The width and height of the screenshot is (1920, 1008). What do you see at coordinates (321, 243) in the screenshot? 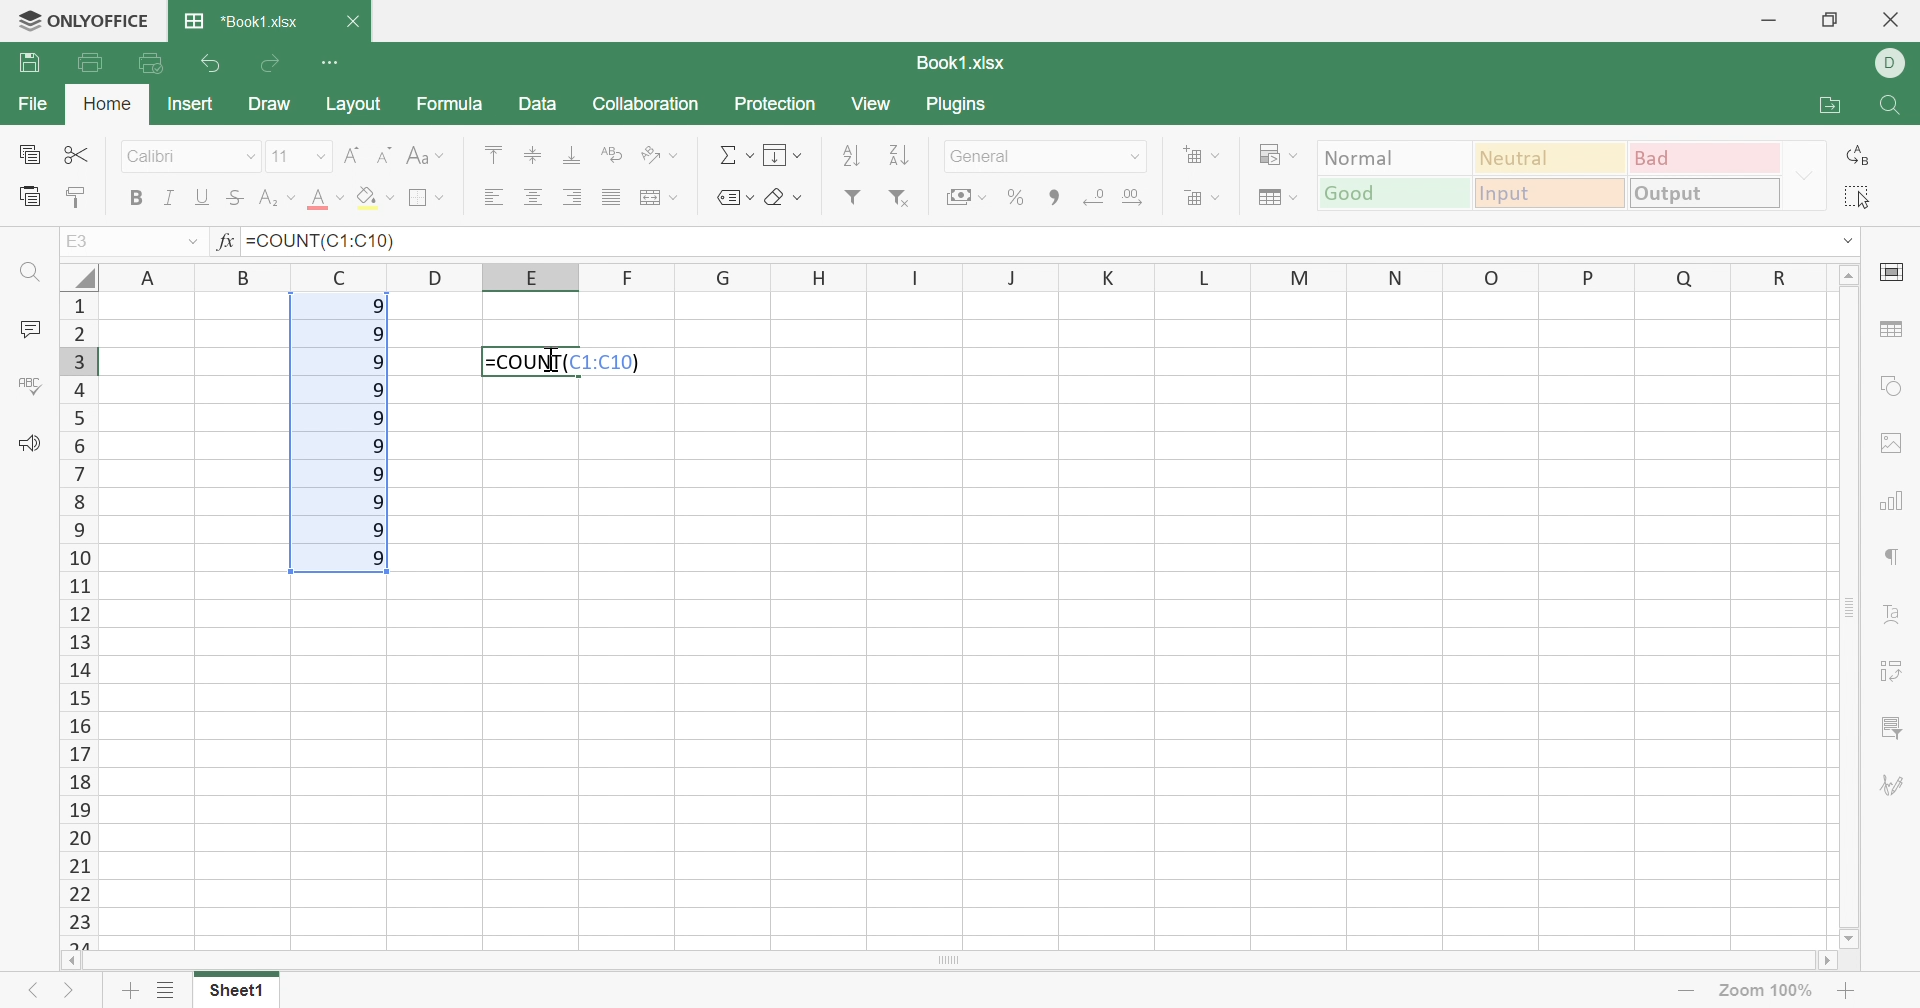
I see `=COUNT(C1:C10)` at bounding box center [321, 243].